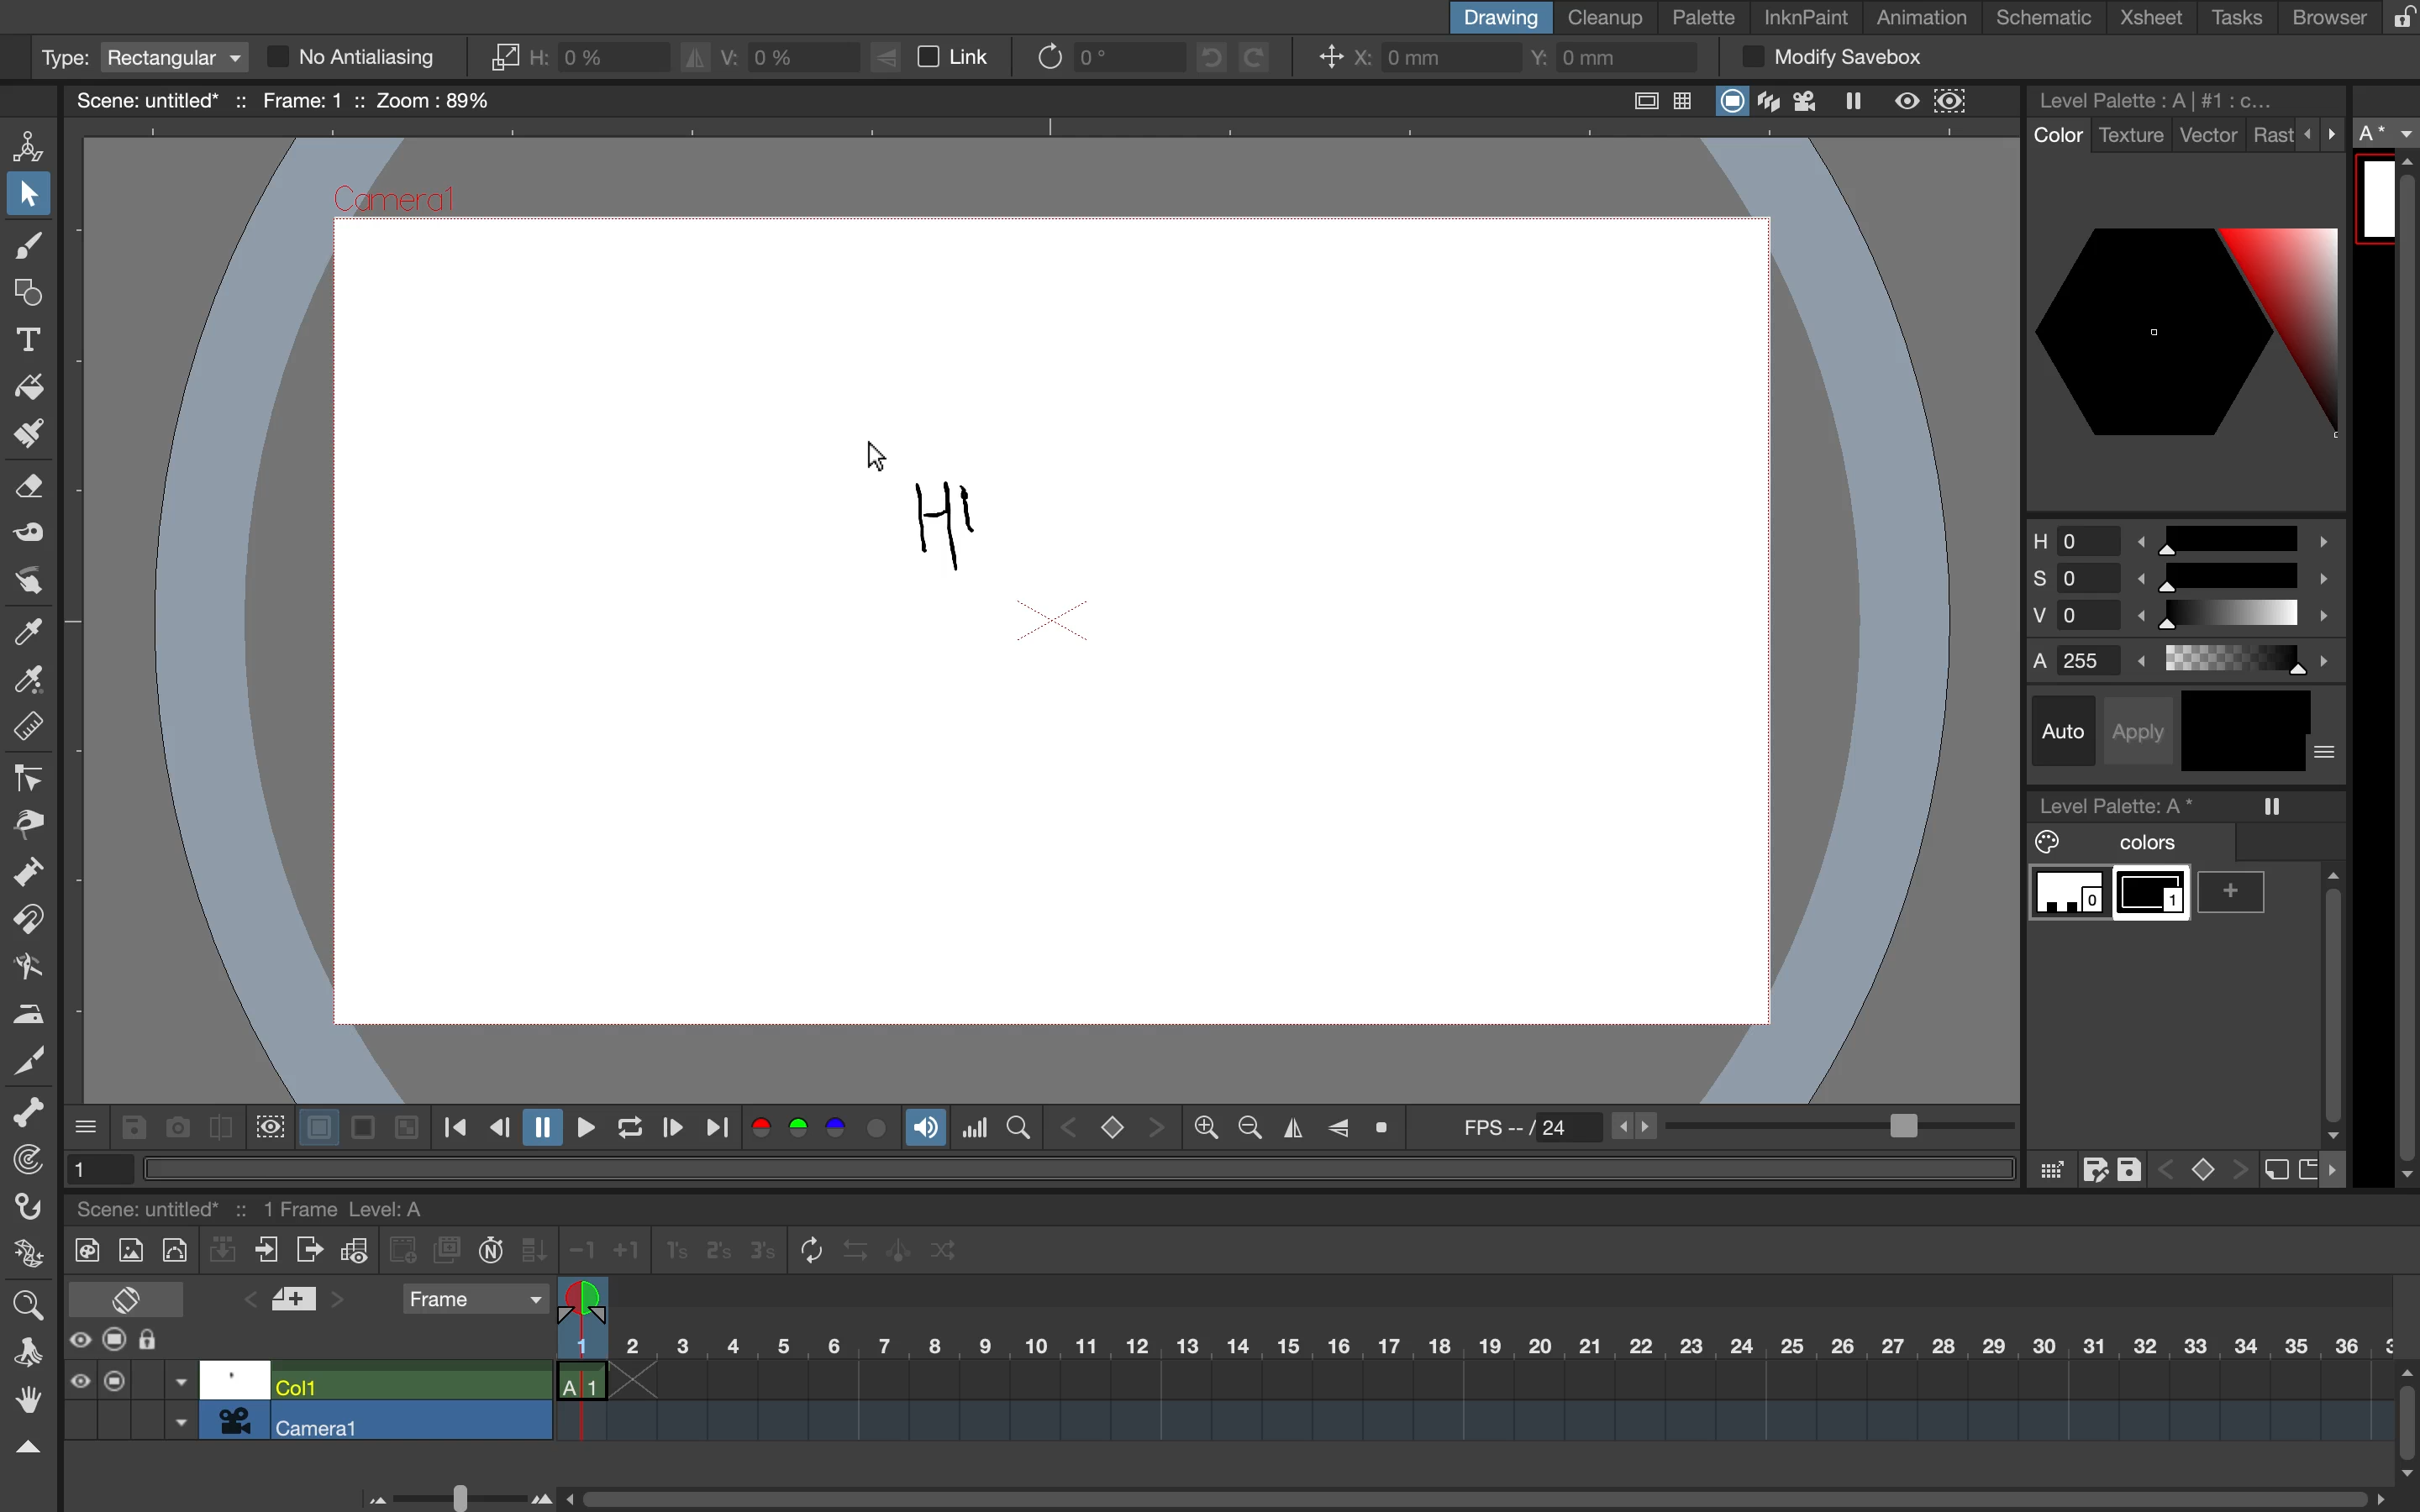 This screenshot has height=1512, width=2420. Describe the element at coordinates (223, 1253) in the screenshot. I see `collapse` at that location.